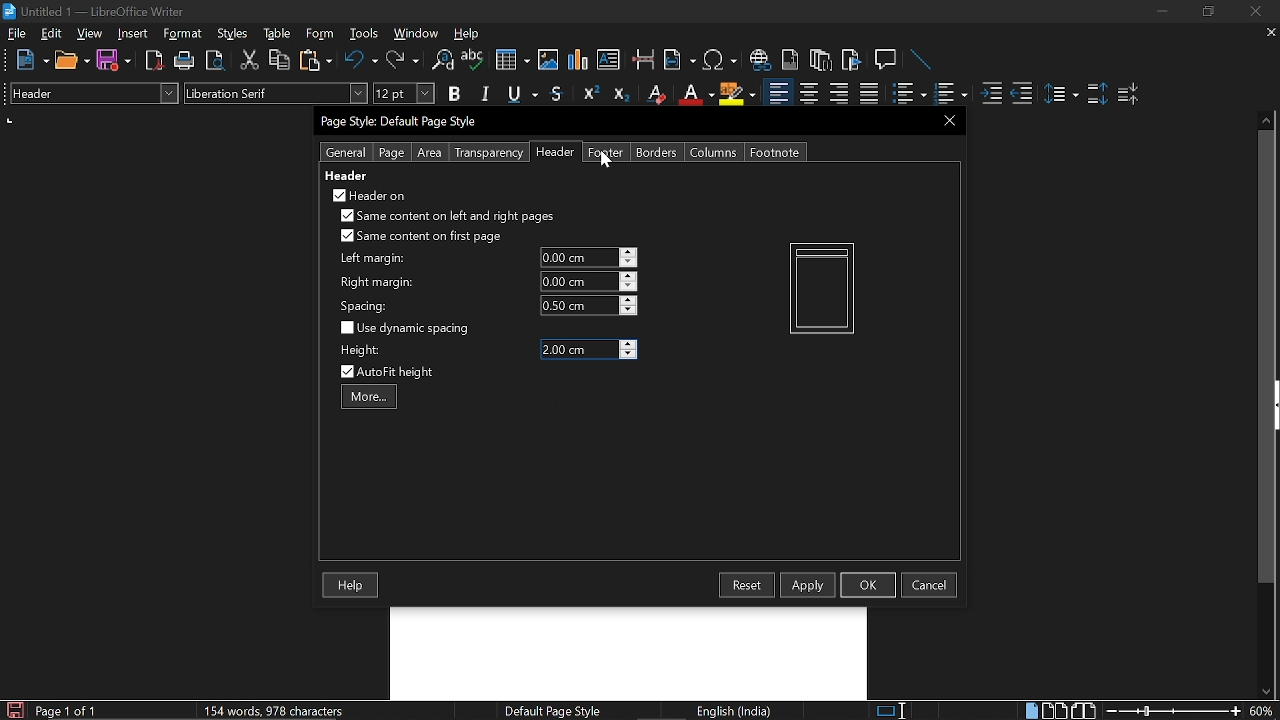 Image resolution: width=1280 pixels, height=720 pixels. I want to click on increase right margin, so click(629, 276).